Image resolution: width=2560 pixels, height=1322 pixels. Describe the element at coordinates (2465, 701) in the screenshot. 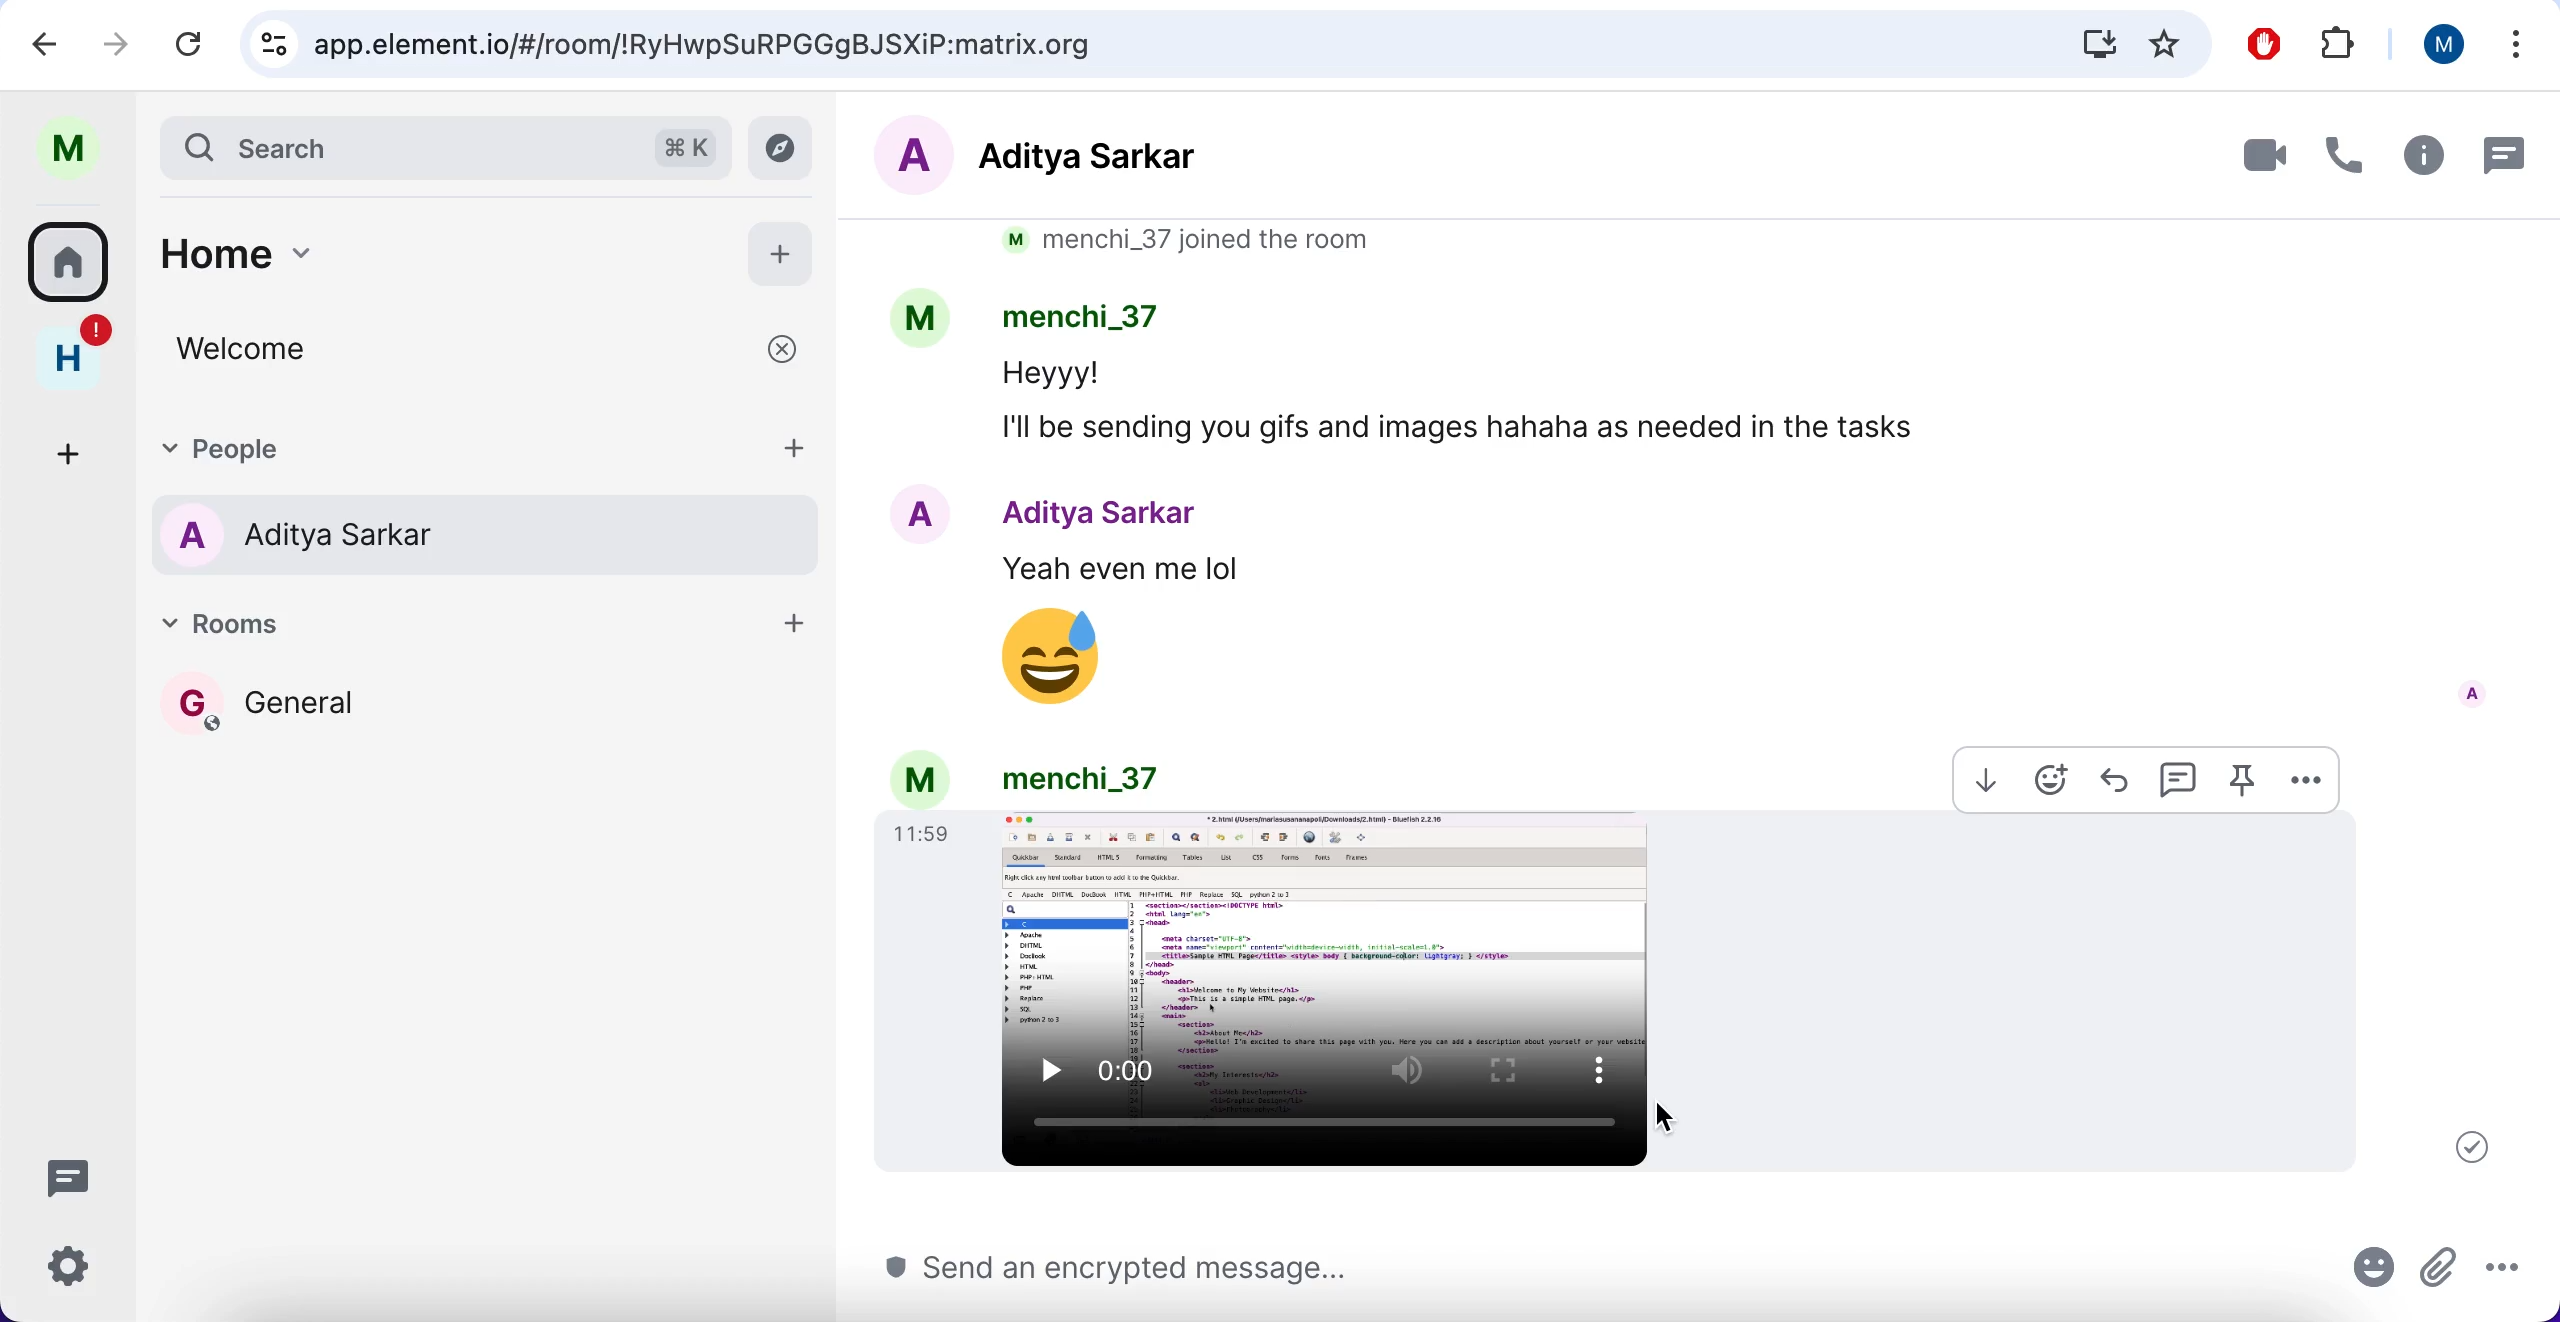

I see `A` at that location.